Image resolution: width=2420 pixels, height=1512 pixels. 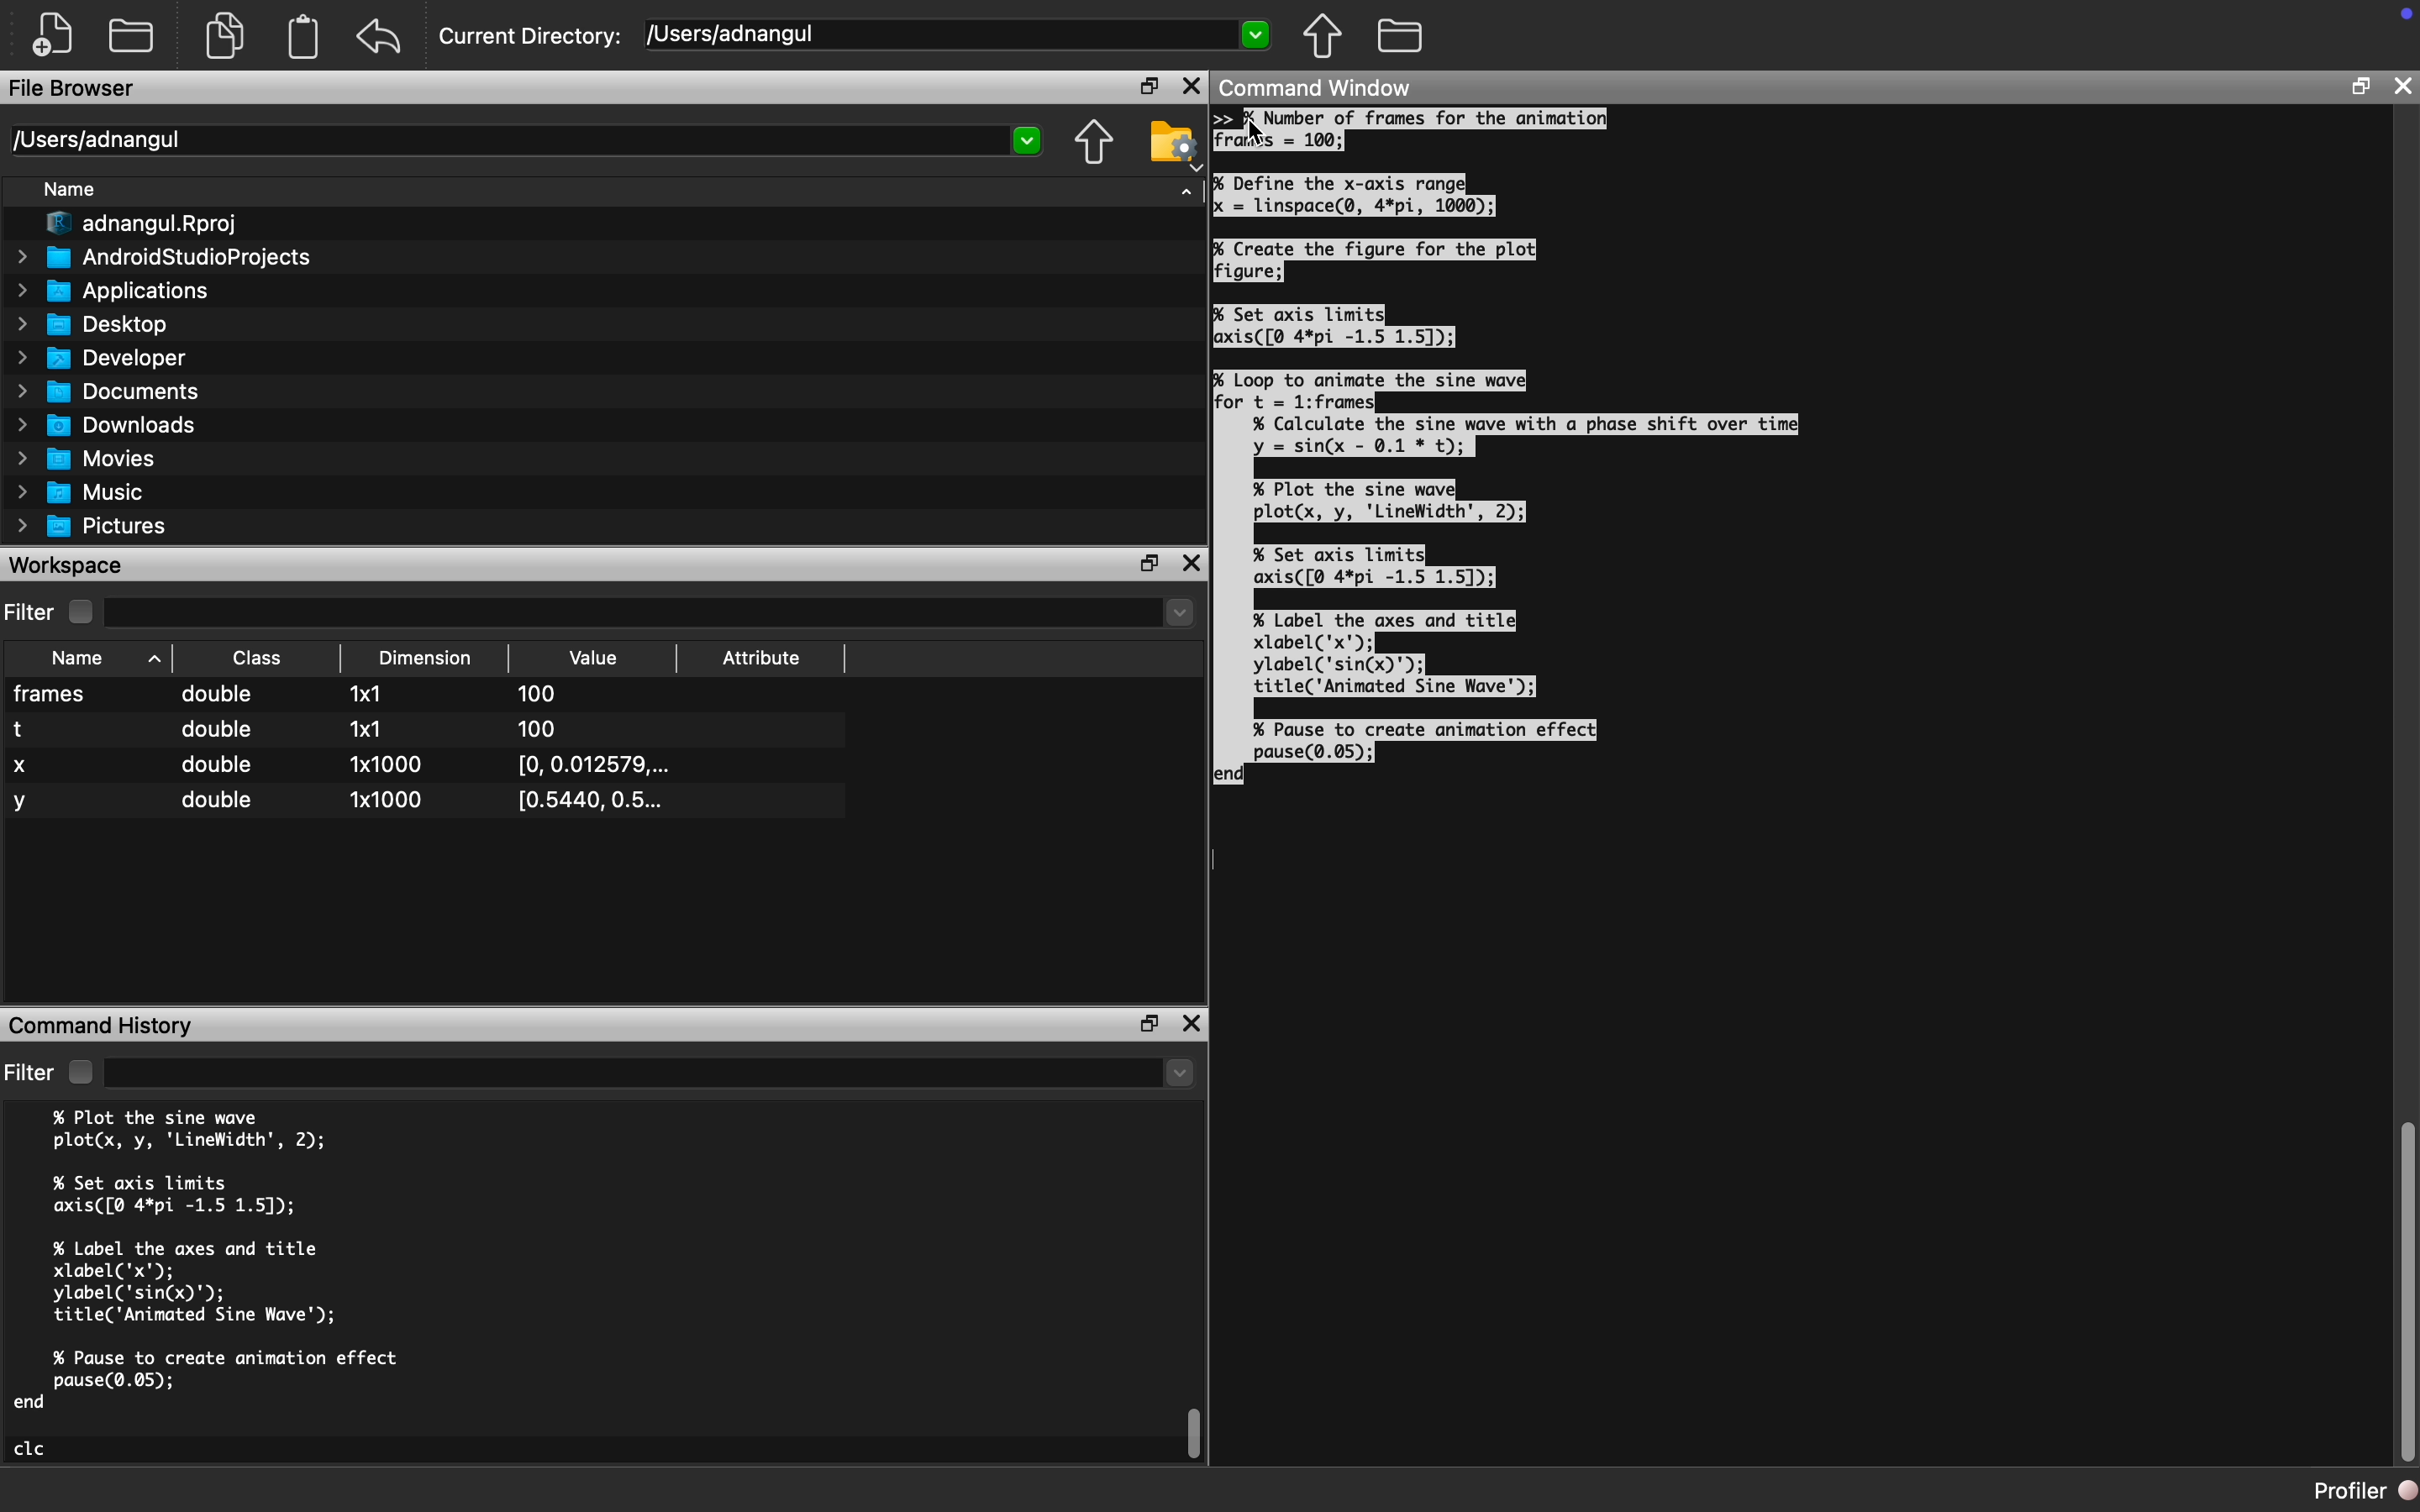 I want to click on 100, so click(x=540, y=696).